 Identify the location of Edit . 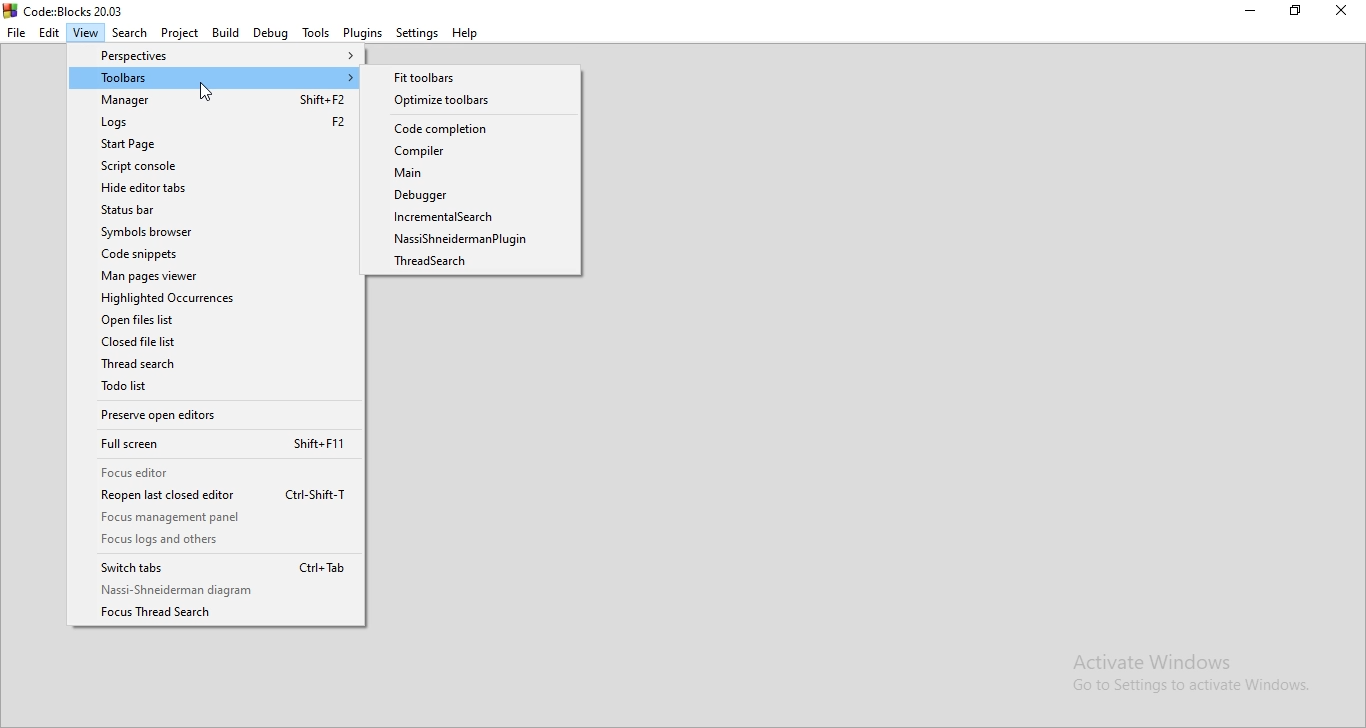
(49, 33).